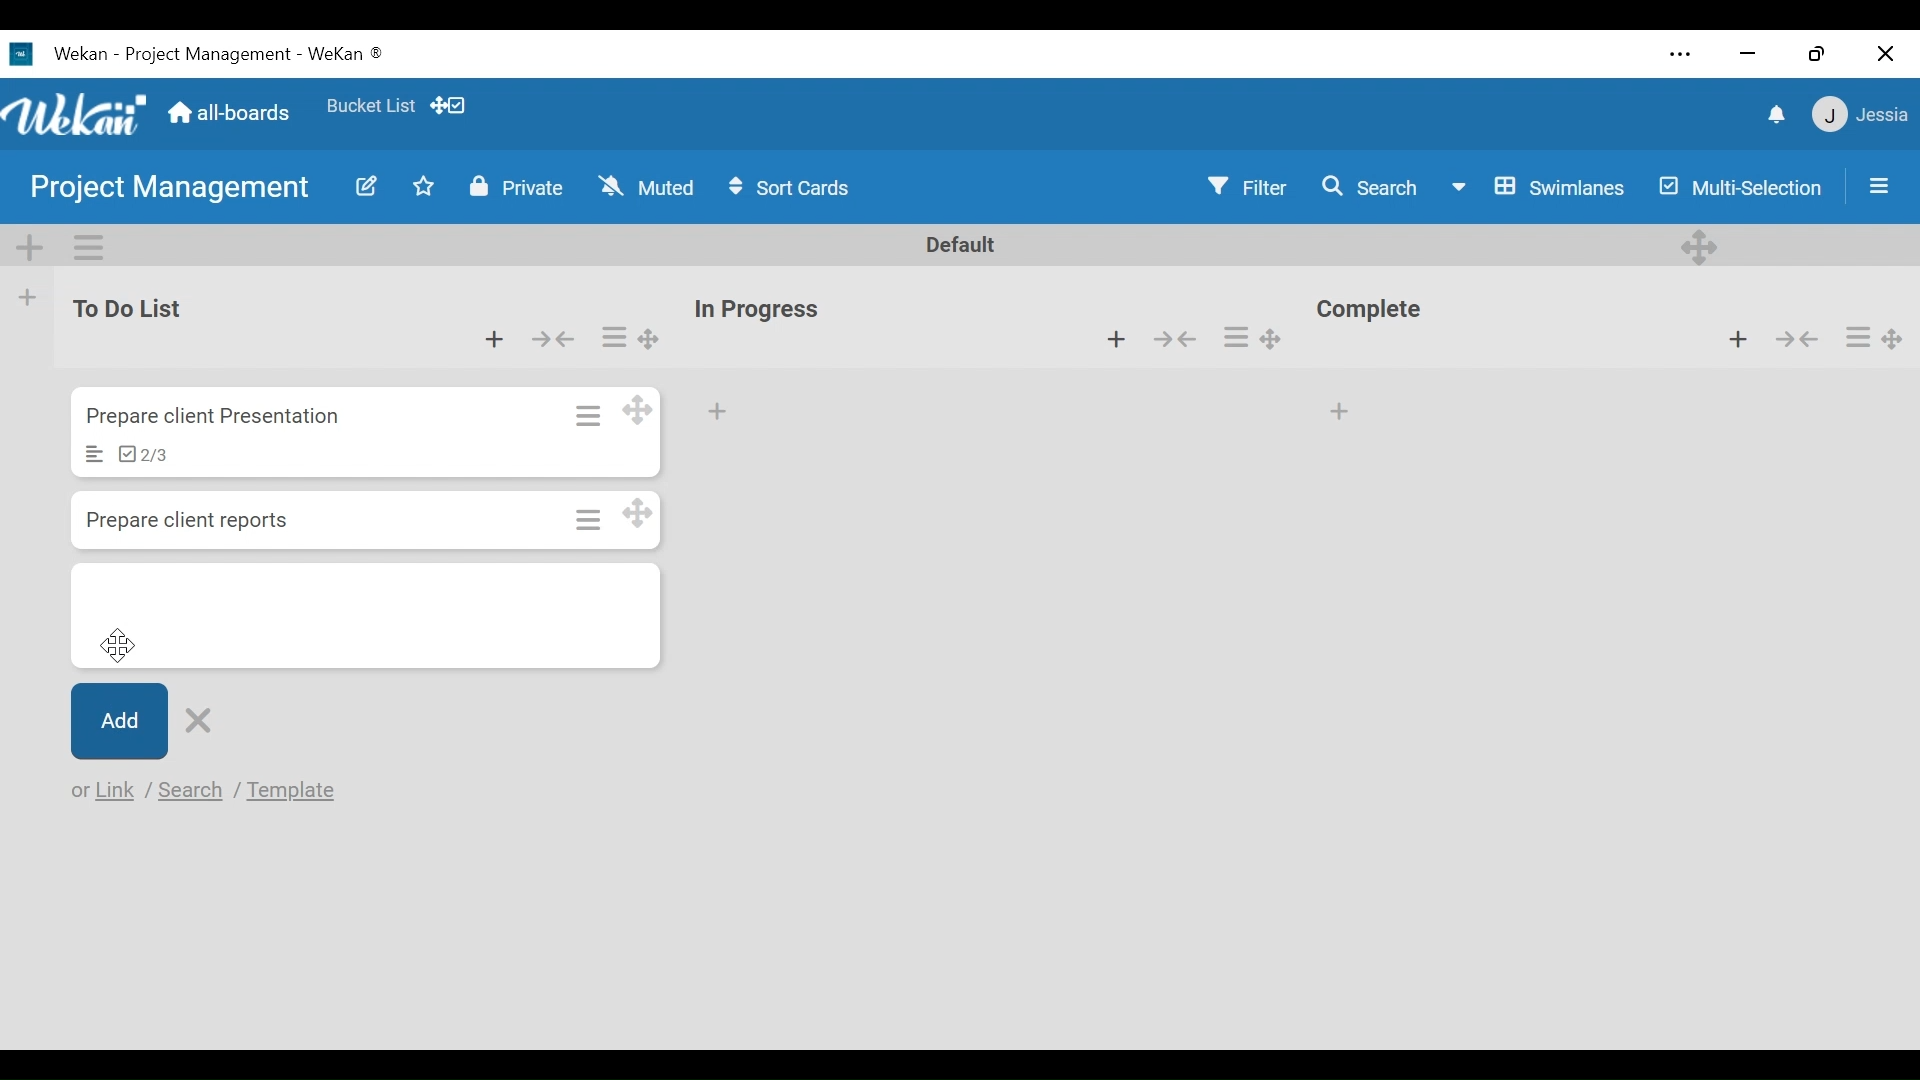 The width and height of the screenshot is (1920, 1080). What do you see at coordinates (229, 113) in the screenshot?
I see `All-boards` at bounding box center [229, 113].